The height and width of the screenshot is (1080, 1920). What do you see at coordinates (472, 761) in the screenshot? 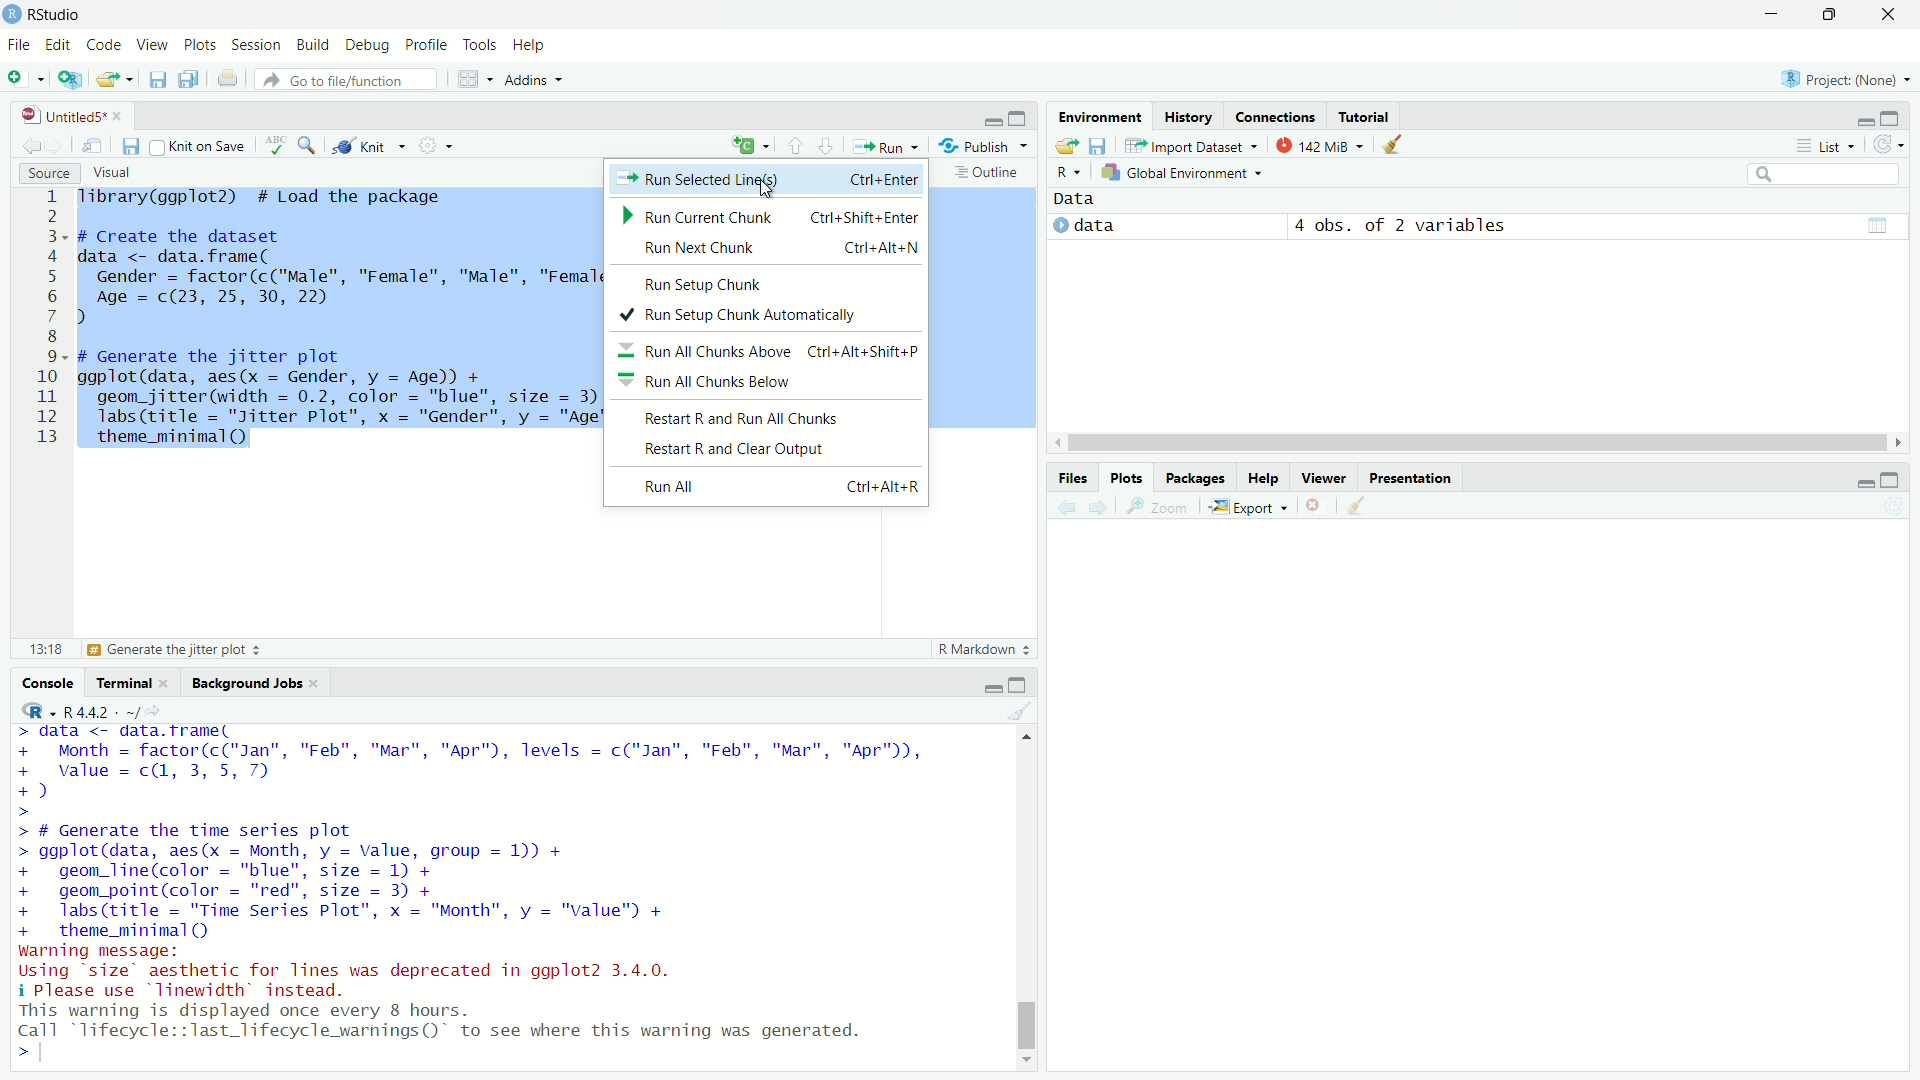
I see `month data` at bounding box center [472, 761].